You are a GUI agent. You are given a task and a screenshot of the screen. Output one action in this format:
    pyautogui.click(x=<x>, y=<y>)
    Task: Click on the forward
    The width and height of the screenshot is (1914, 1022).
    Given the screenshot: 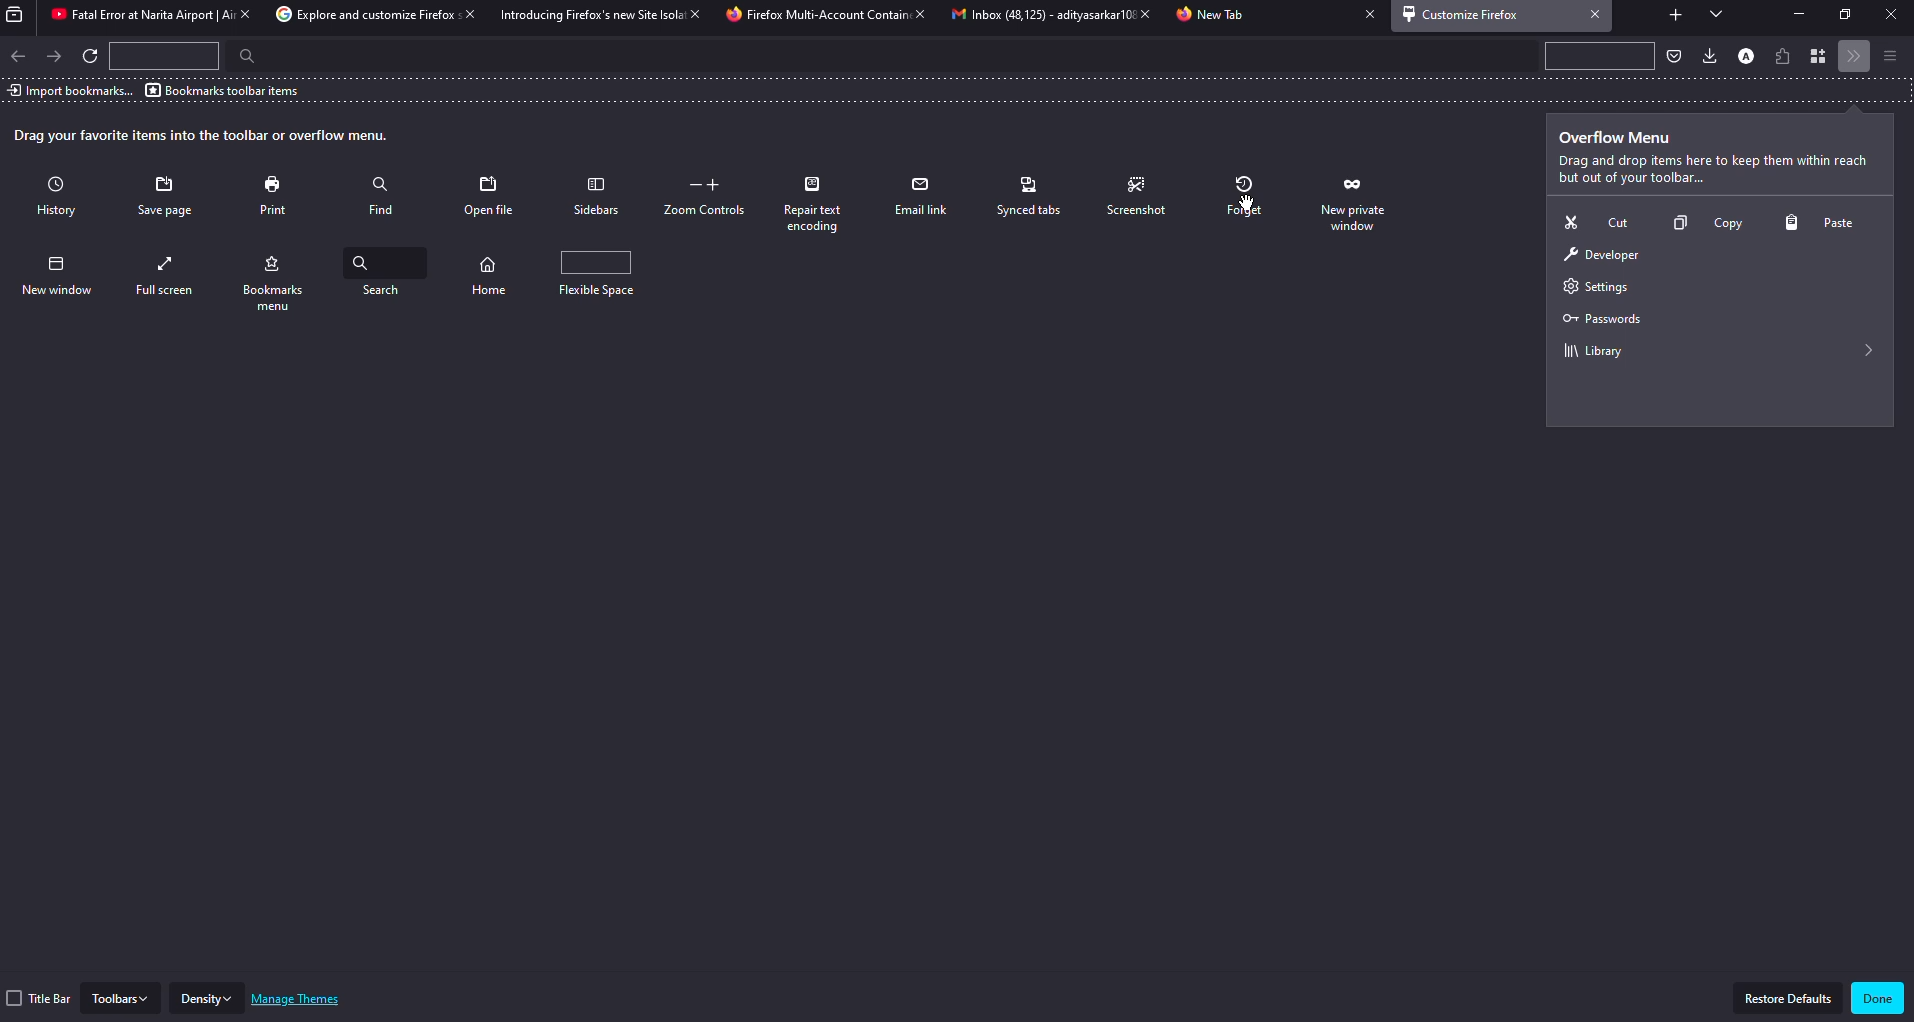 What is the action you would take?
    pyautogui.click(x=56, y=55)
    